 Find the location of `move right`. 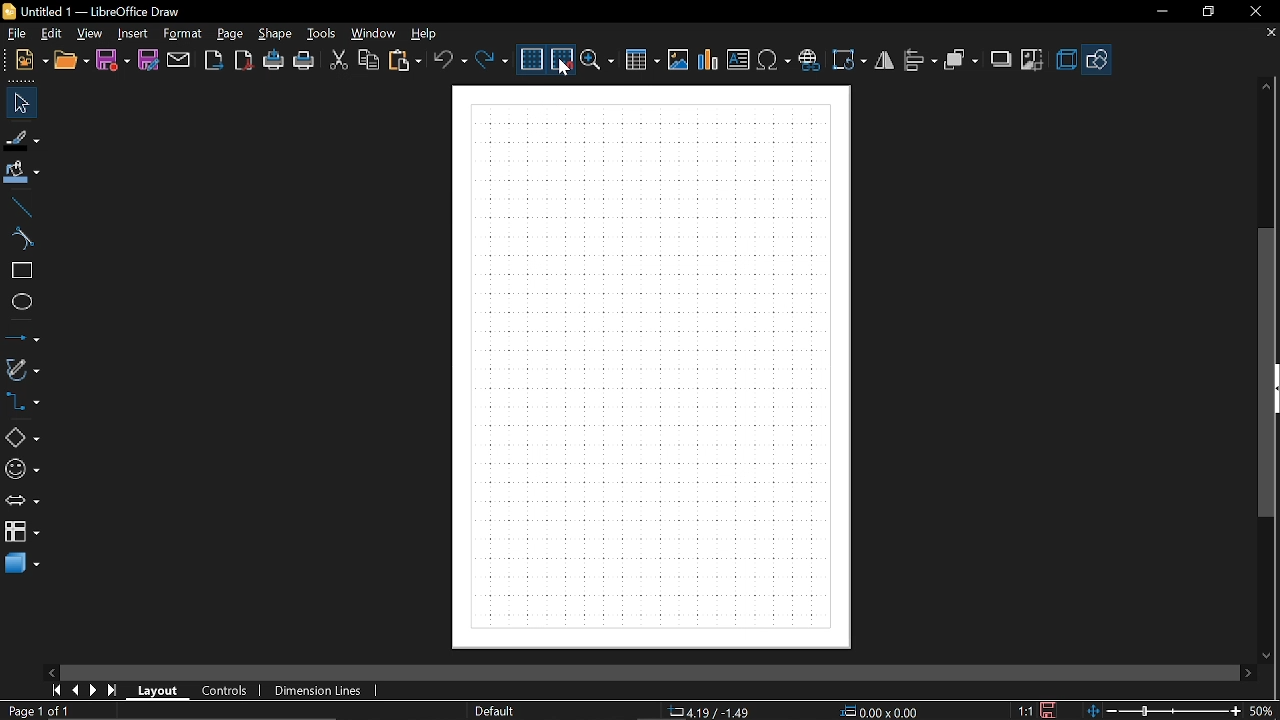

move right is located at coordinates (1248, 672).